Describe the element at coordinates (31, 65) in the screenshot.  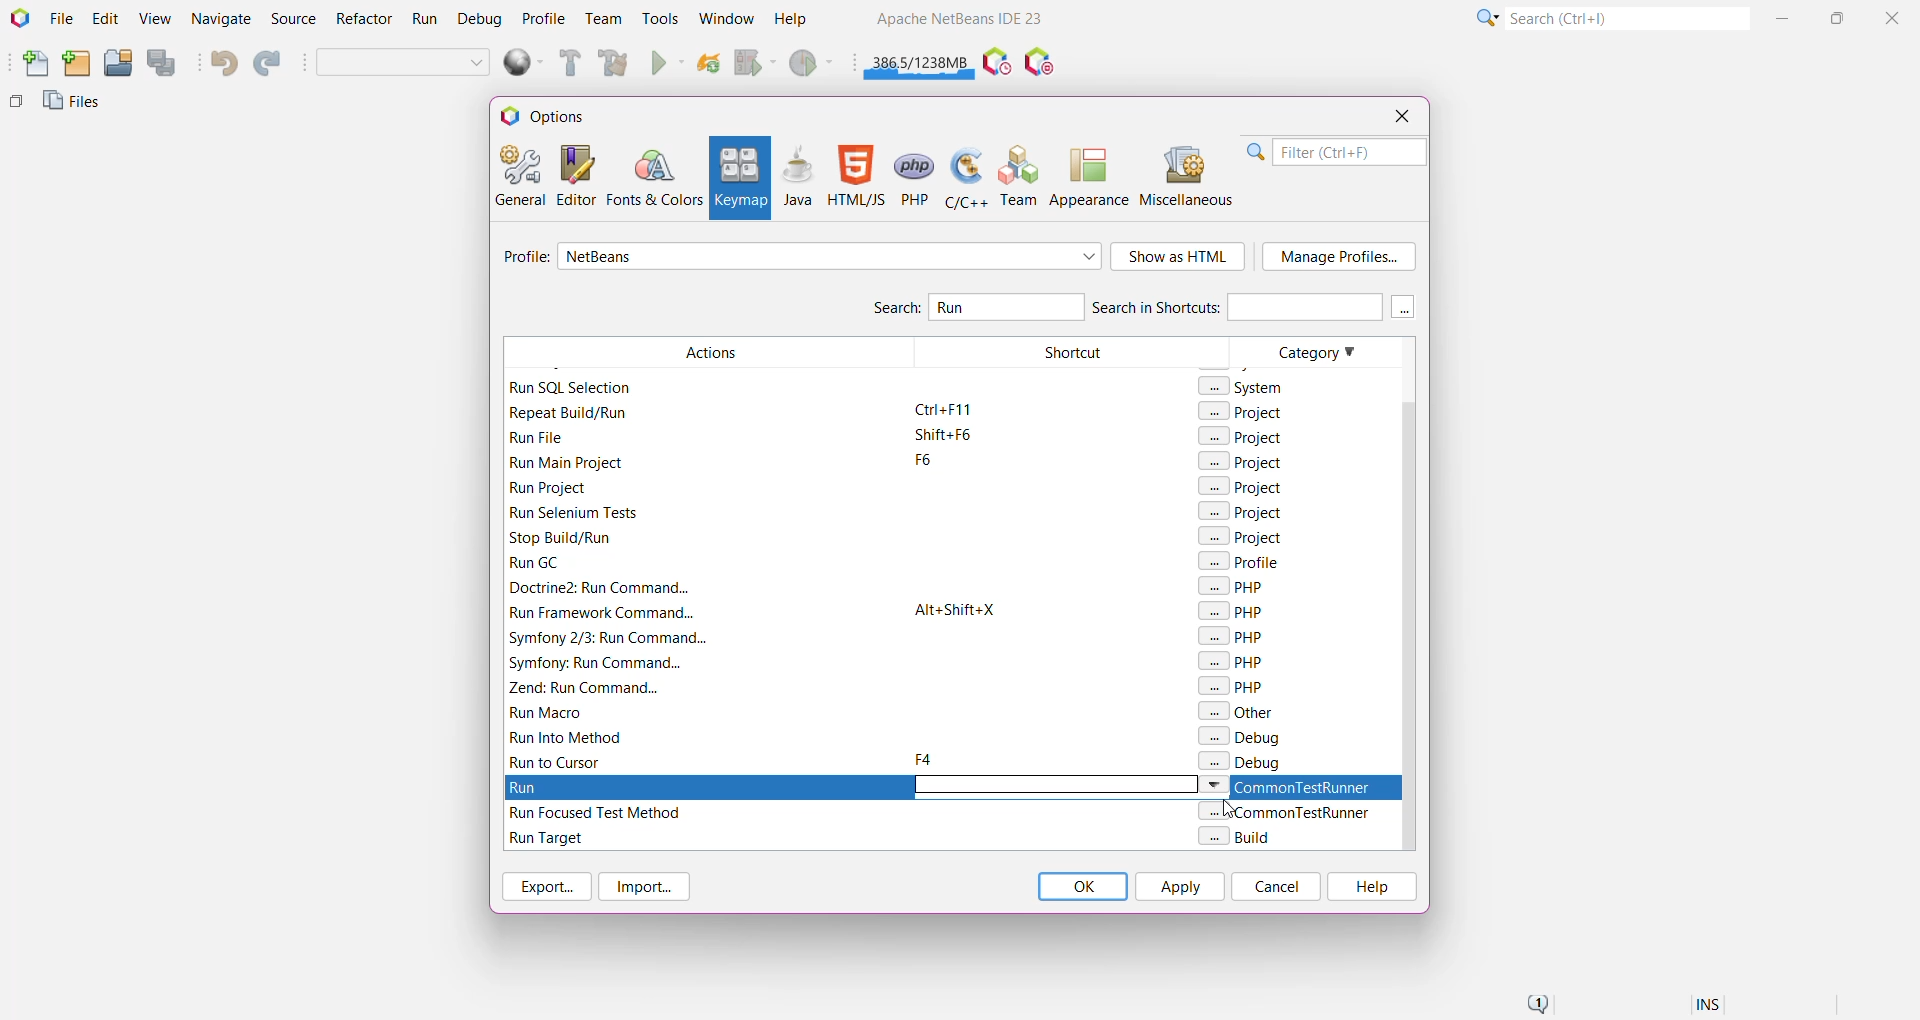
I see `New File` at that location.